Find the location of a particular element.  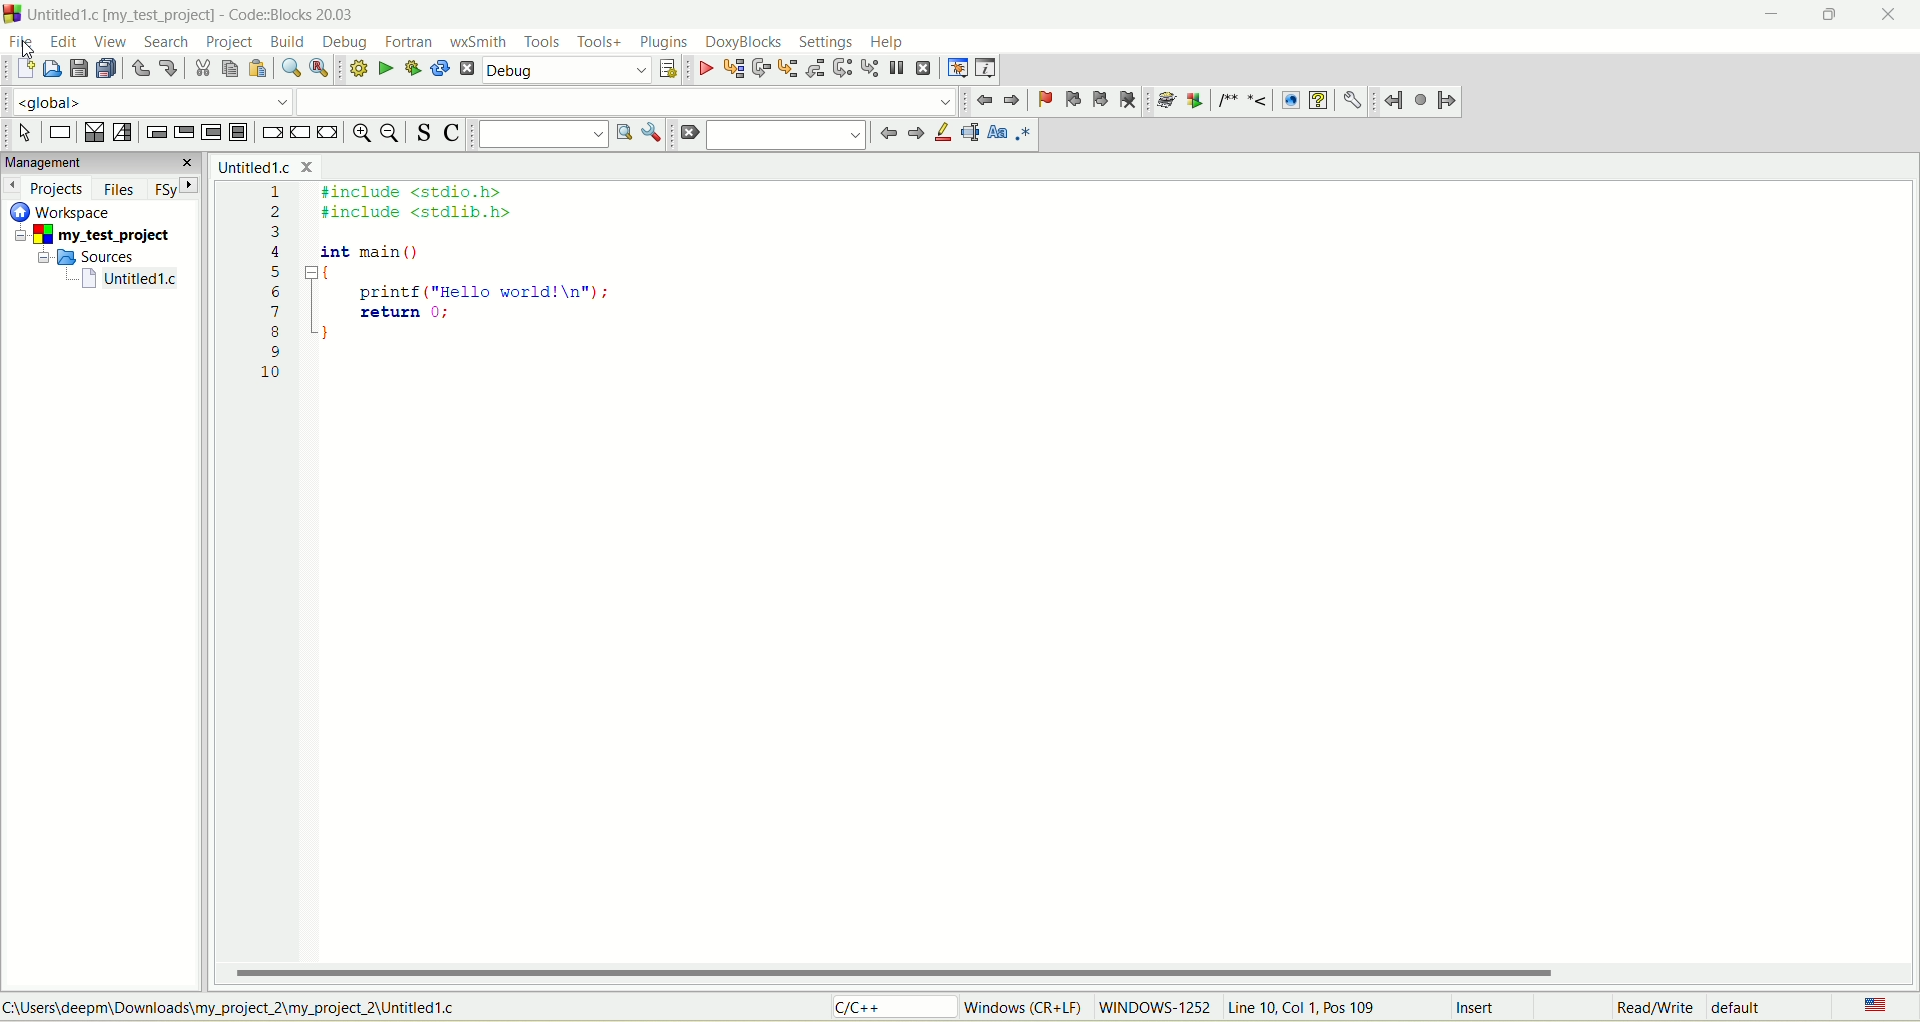

HTML is located at coordinates (1289, 101).